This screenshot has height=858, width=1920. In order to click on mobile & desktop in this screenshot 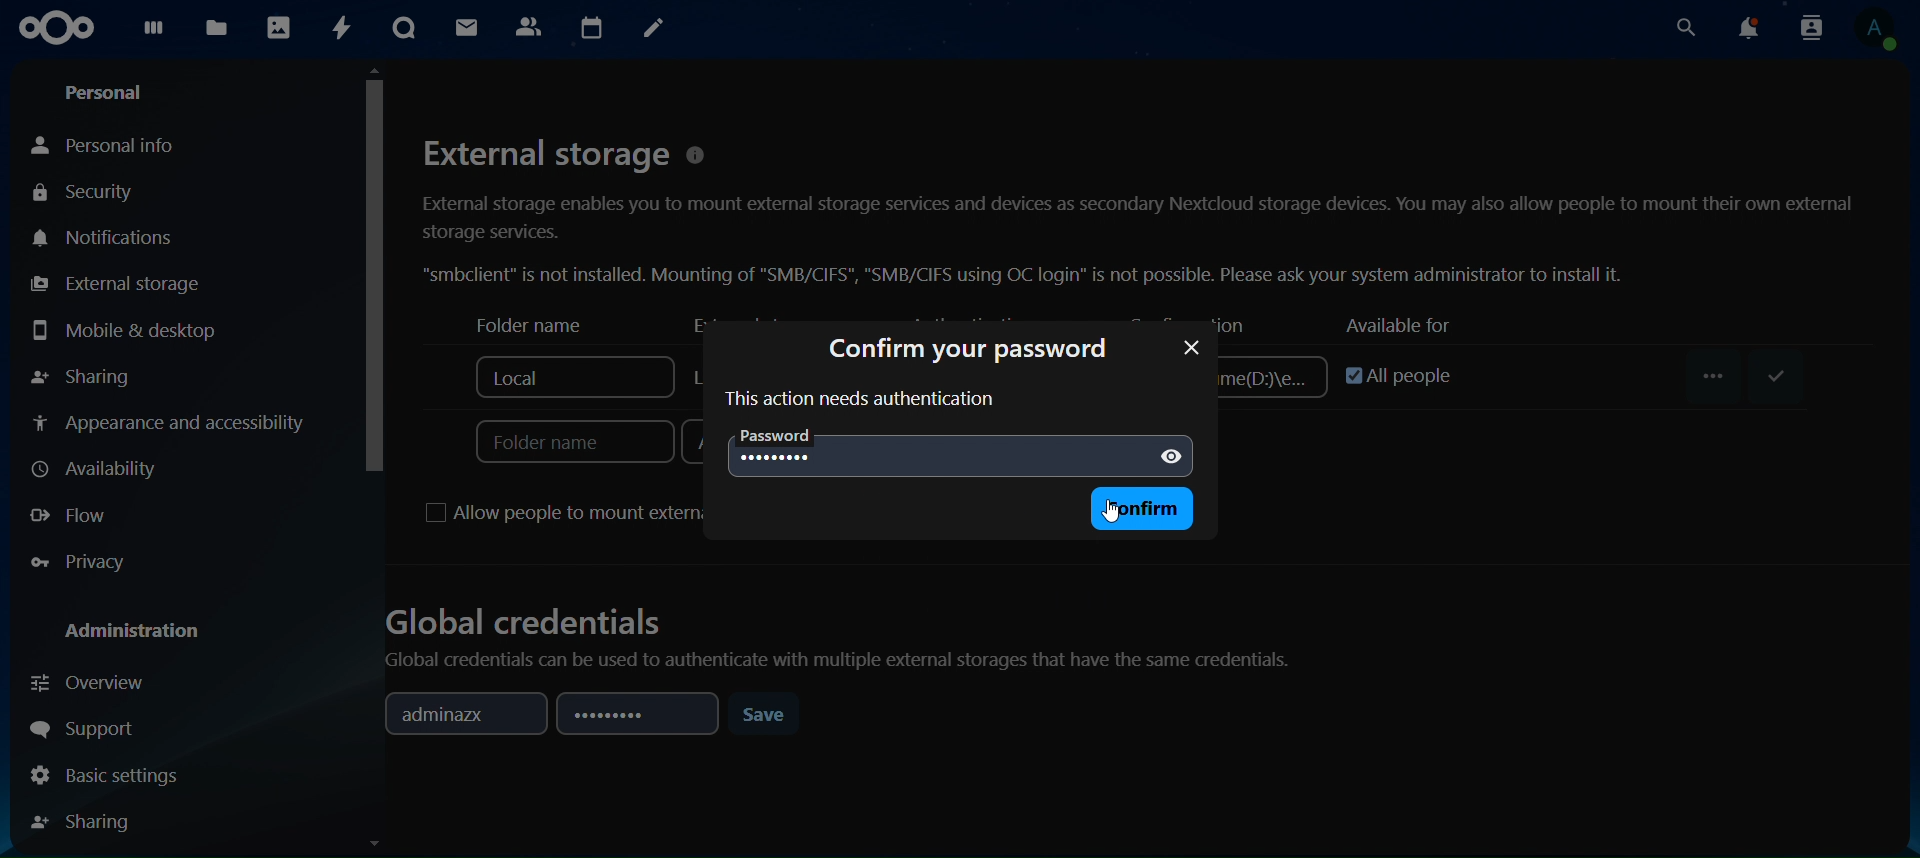, I will do `click(124, 329)`.